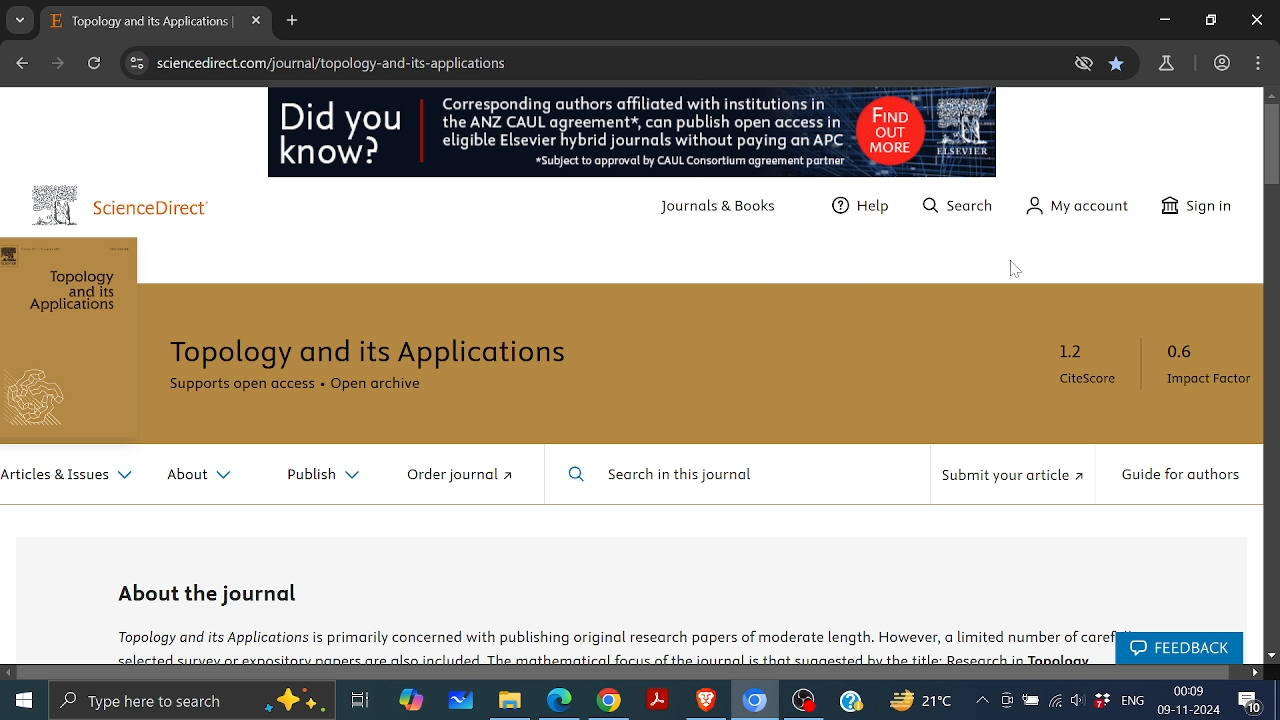 This screenshot has height=720, width=1280. I want to click on Battery, so click(1030, 701).